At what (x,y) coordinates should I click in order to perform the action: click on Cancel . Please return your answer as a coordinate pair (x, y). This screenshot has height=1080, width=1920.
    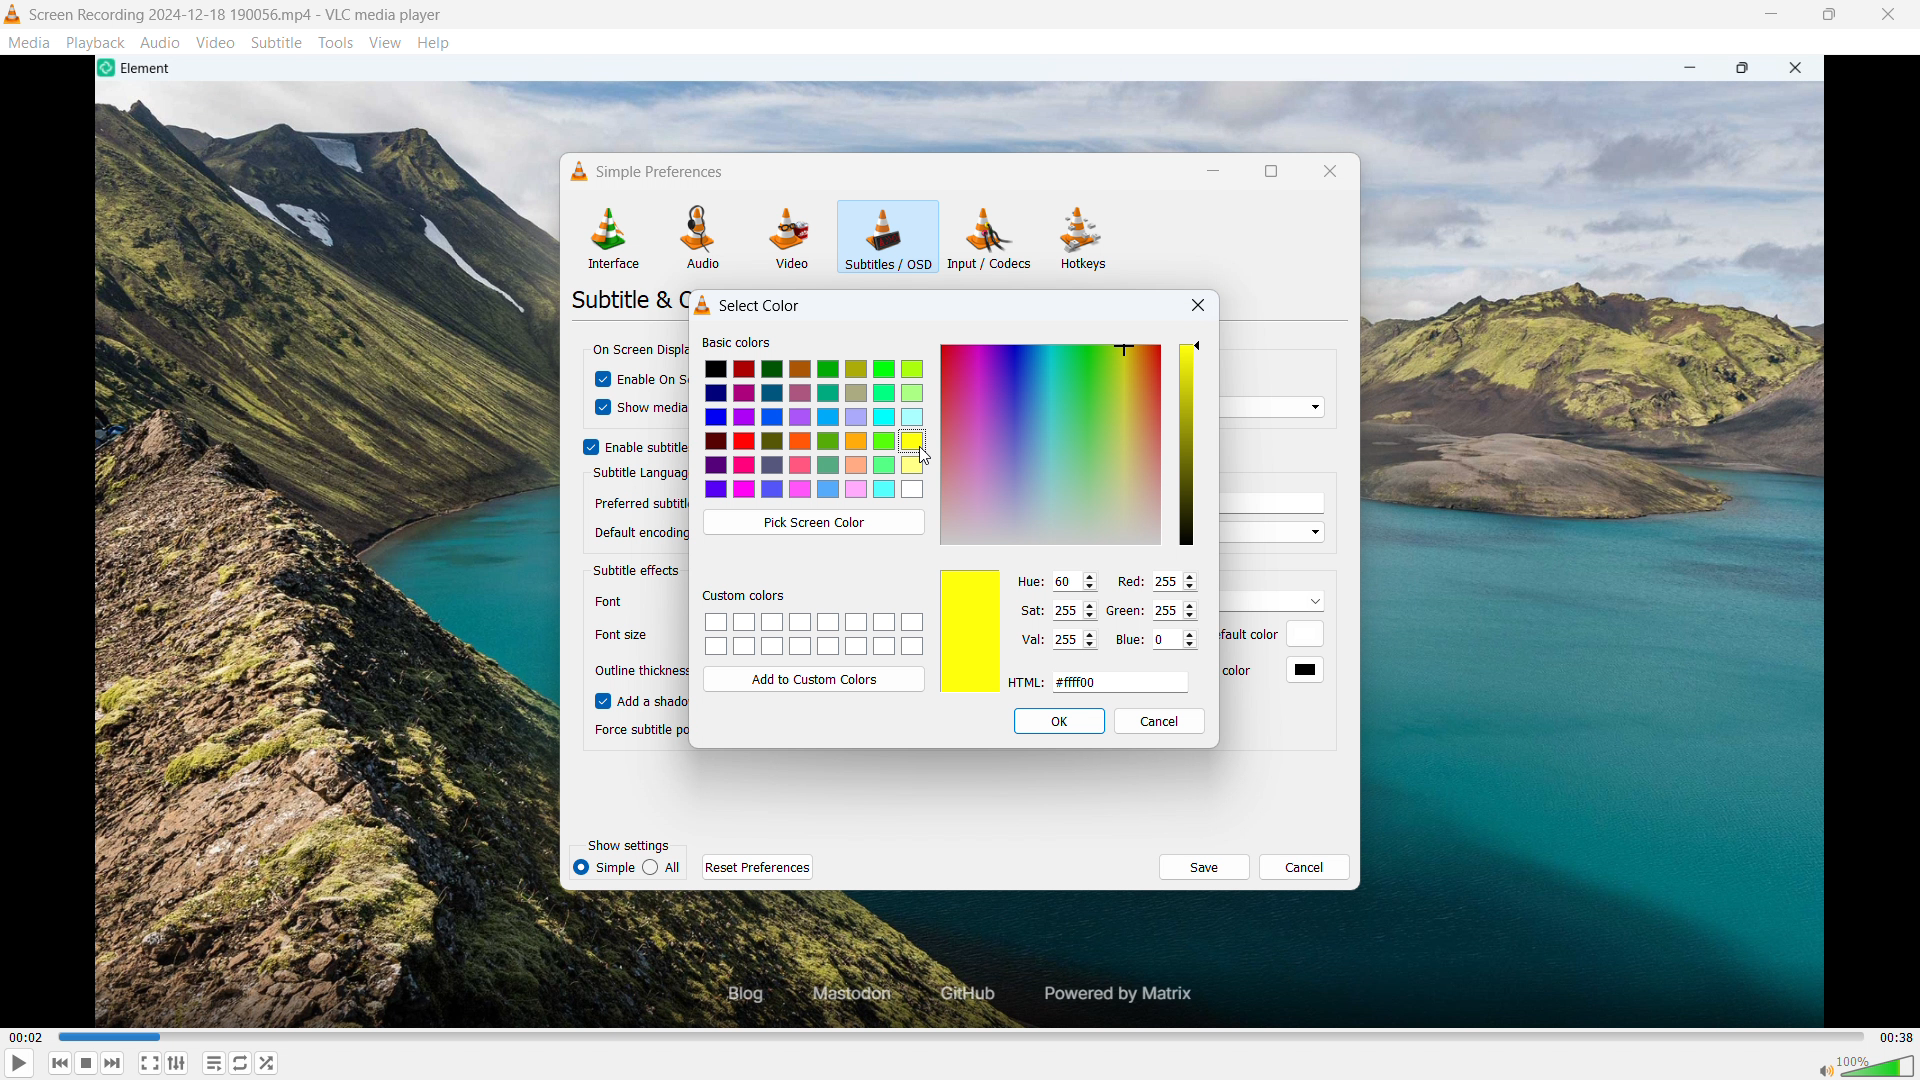
    Looking at the image, I should click on (1160, 722).